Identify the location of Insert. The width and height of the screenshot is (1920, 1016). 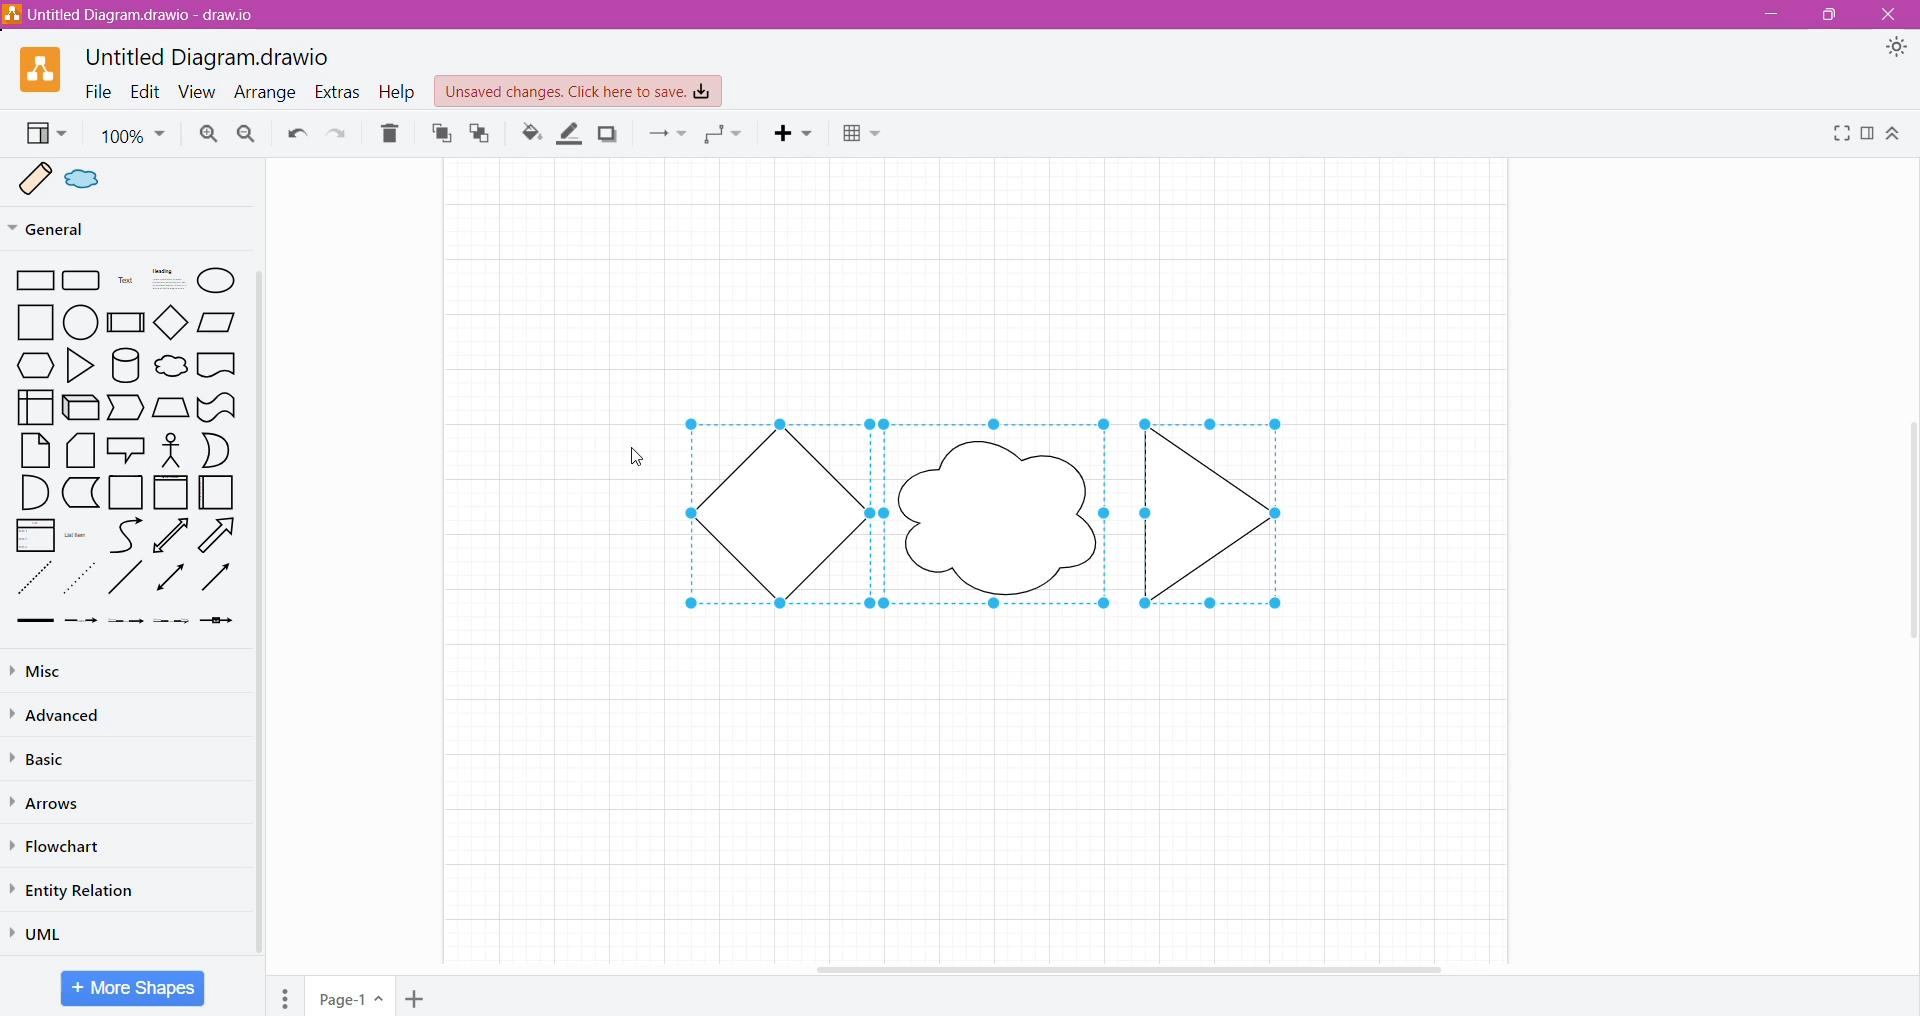
(798, 136).